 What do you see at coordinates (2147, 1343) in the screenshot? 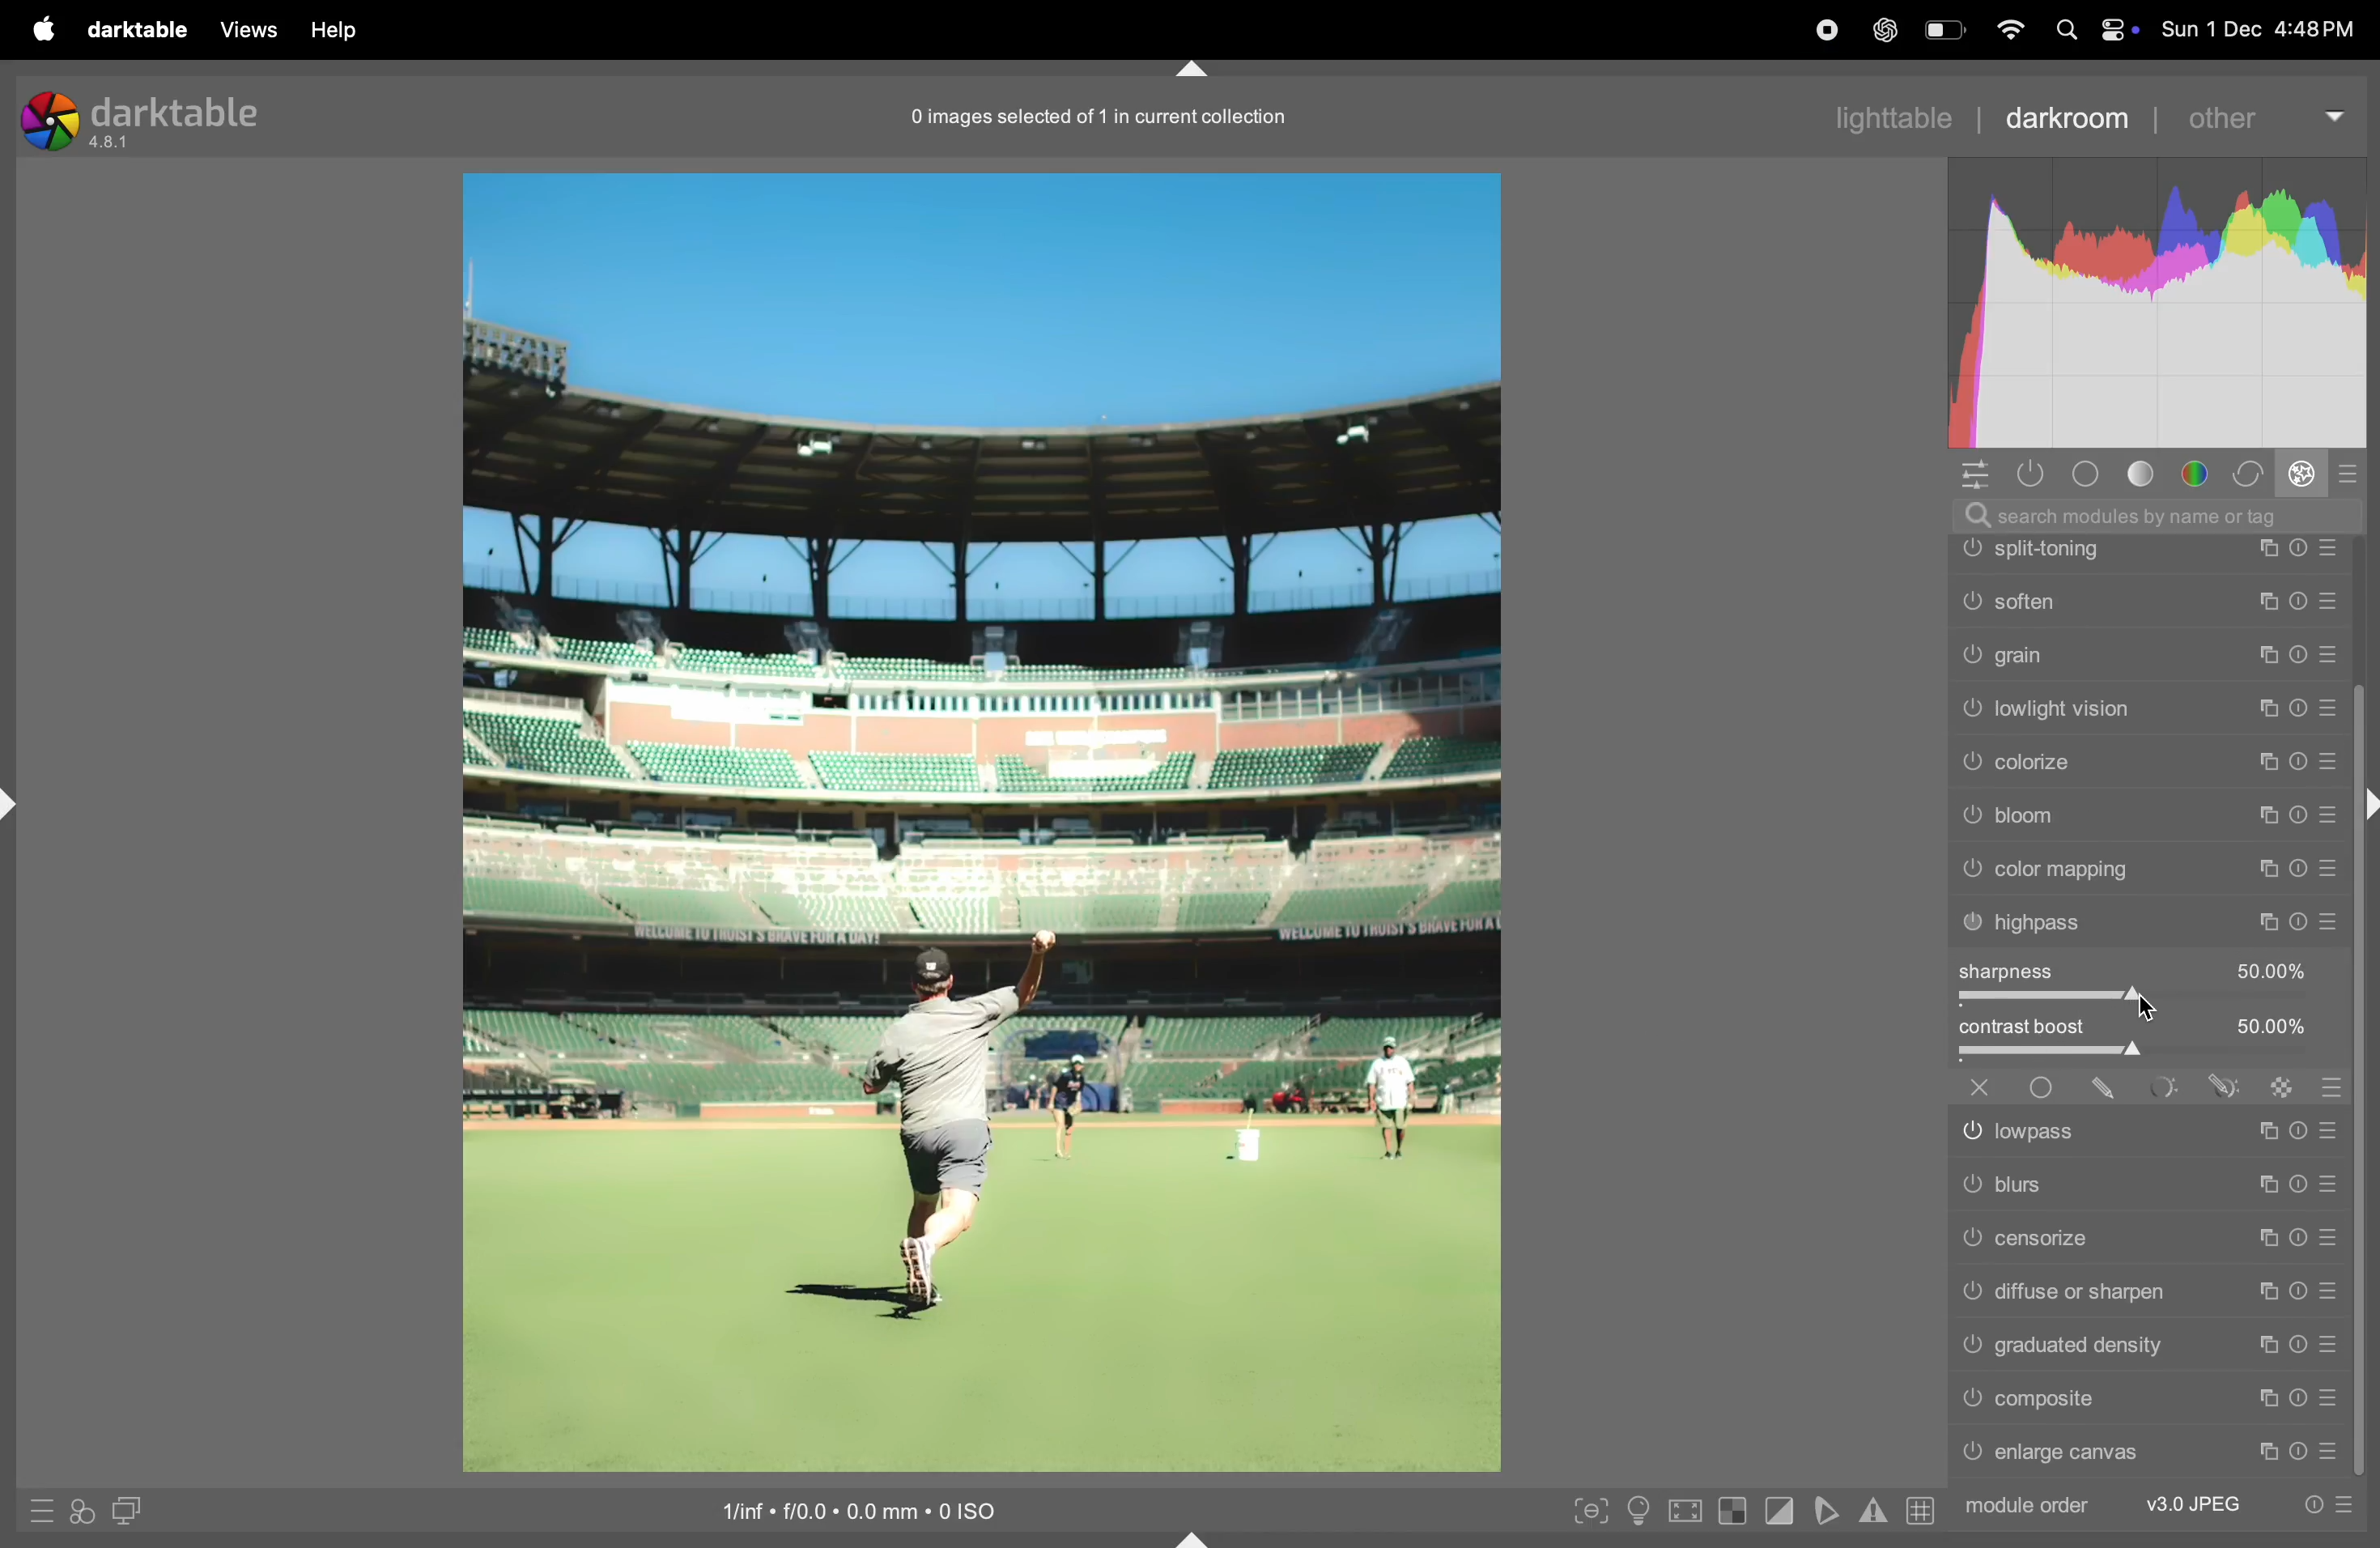
I see `gratitude density` at bounding box center [2147, 1343].